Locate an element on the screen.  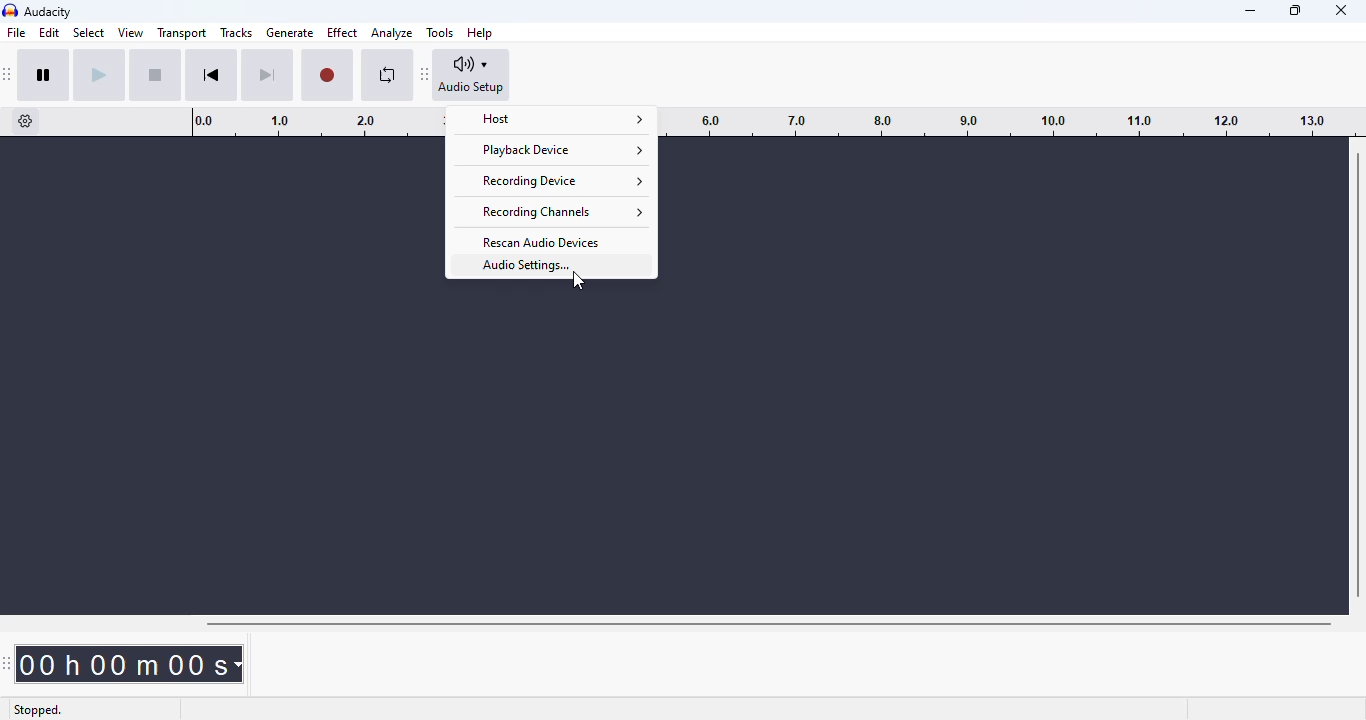
tools is located at coordinates (440, 33).